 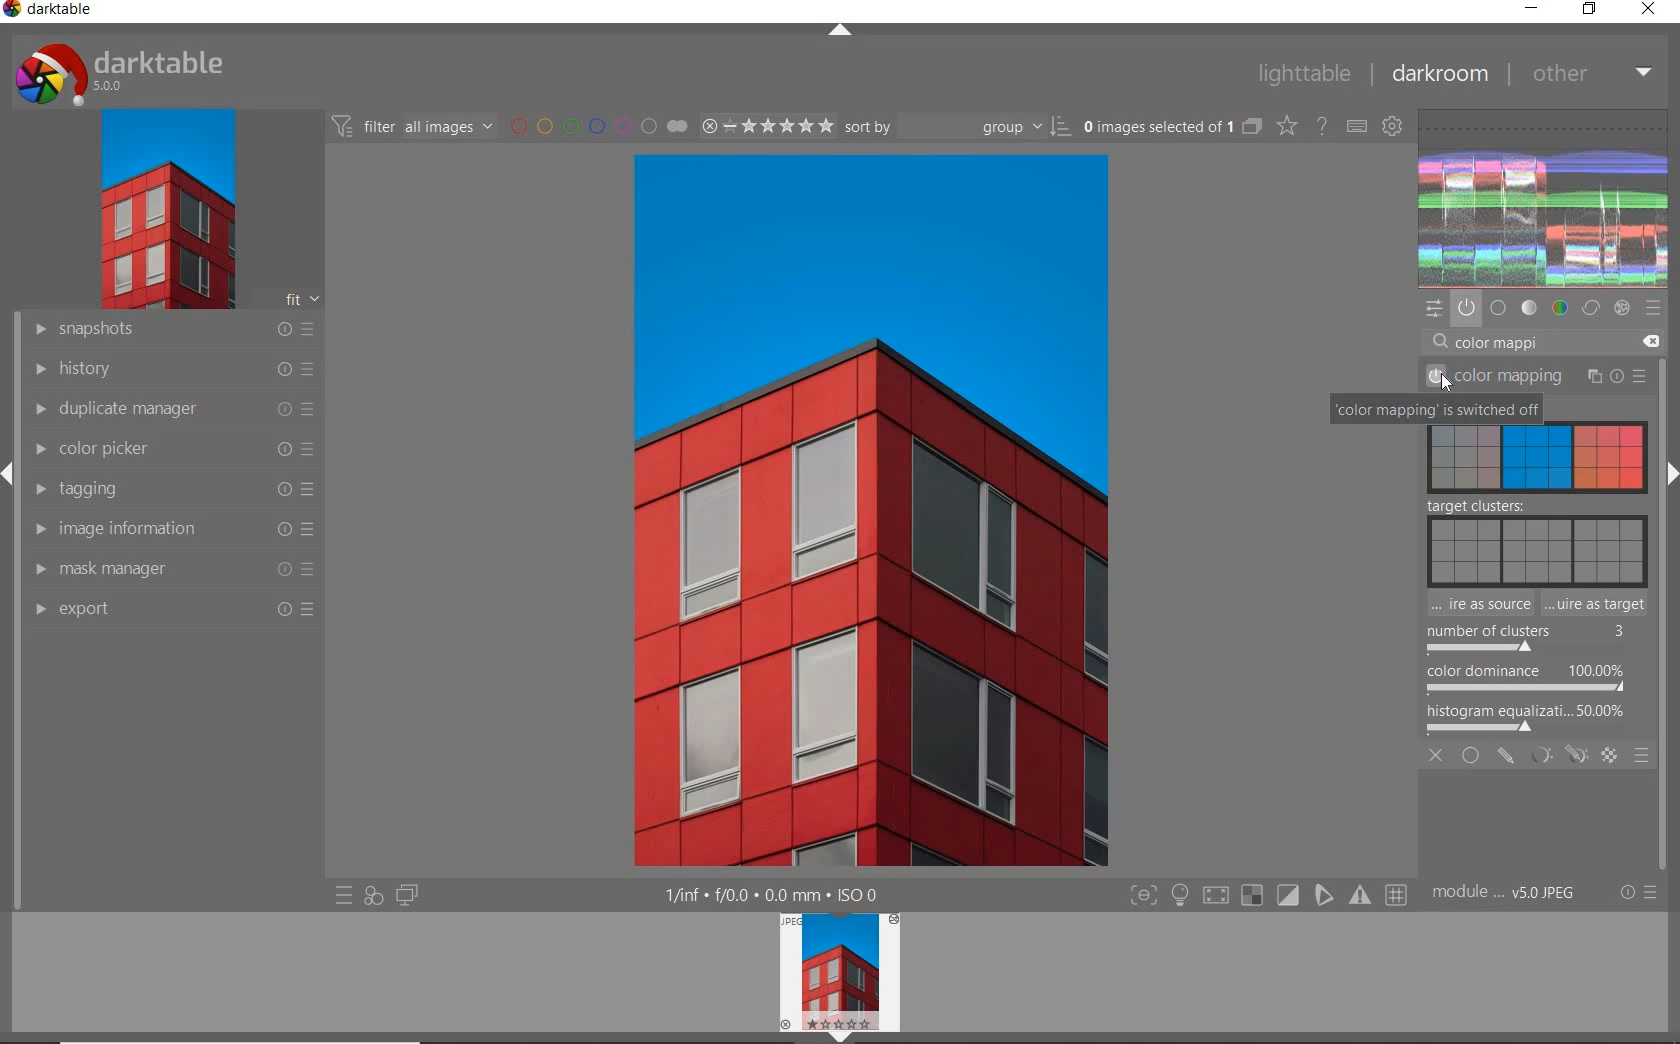 What do you see at coordinates (1438, 758) in the screenshot?
I see `CLOSE` at bounding box center [1438, 758].